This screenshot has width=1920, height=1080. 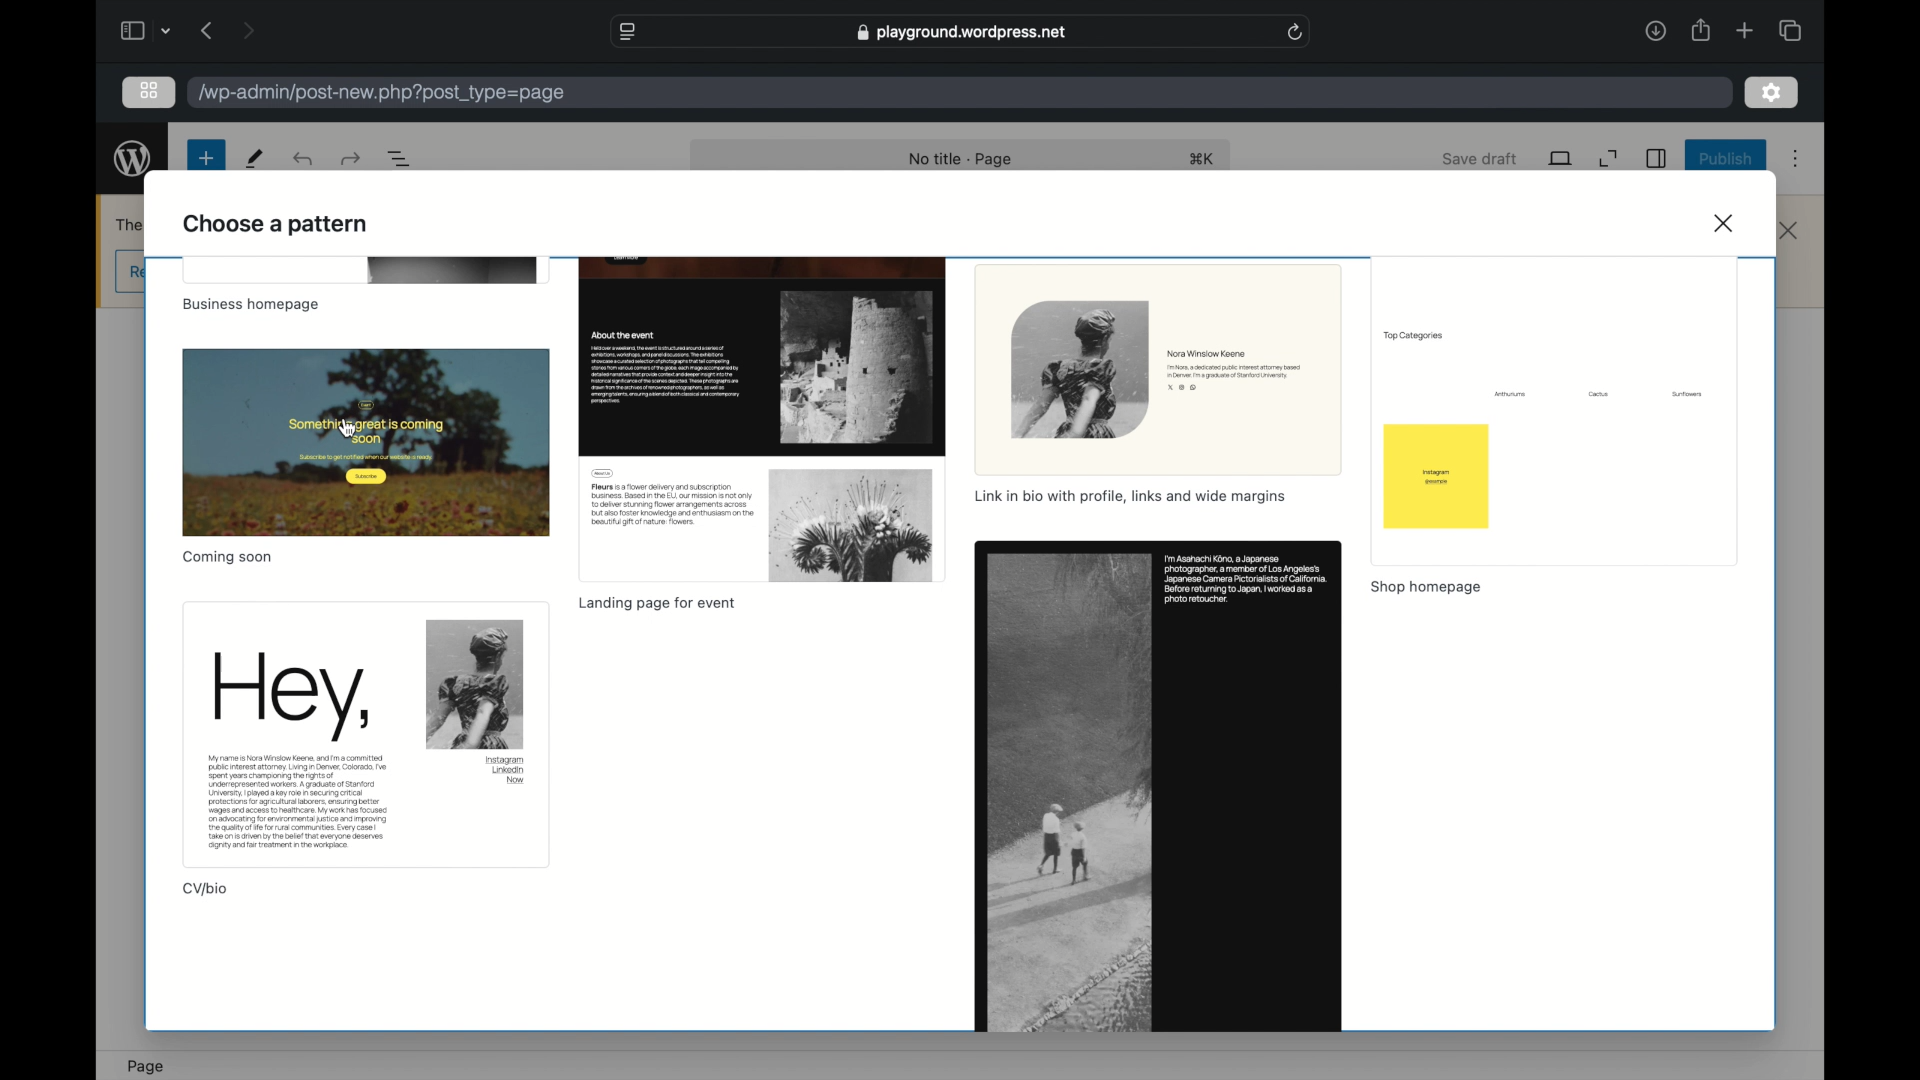 What do you see at coordinates (208, 31) in the screenshot?
I see `previous page` at bounding box center [208, 31].